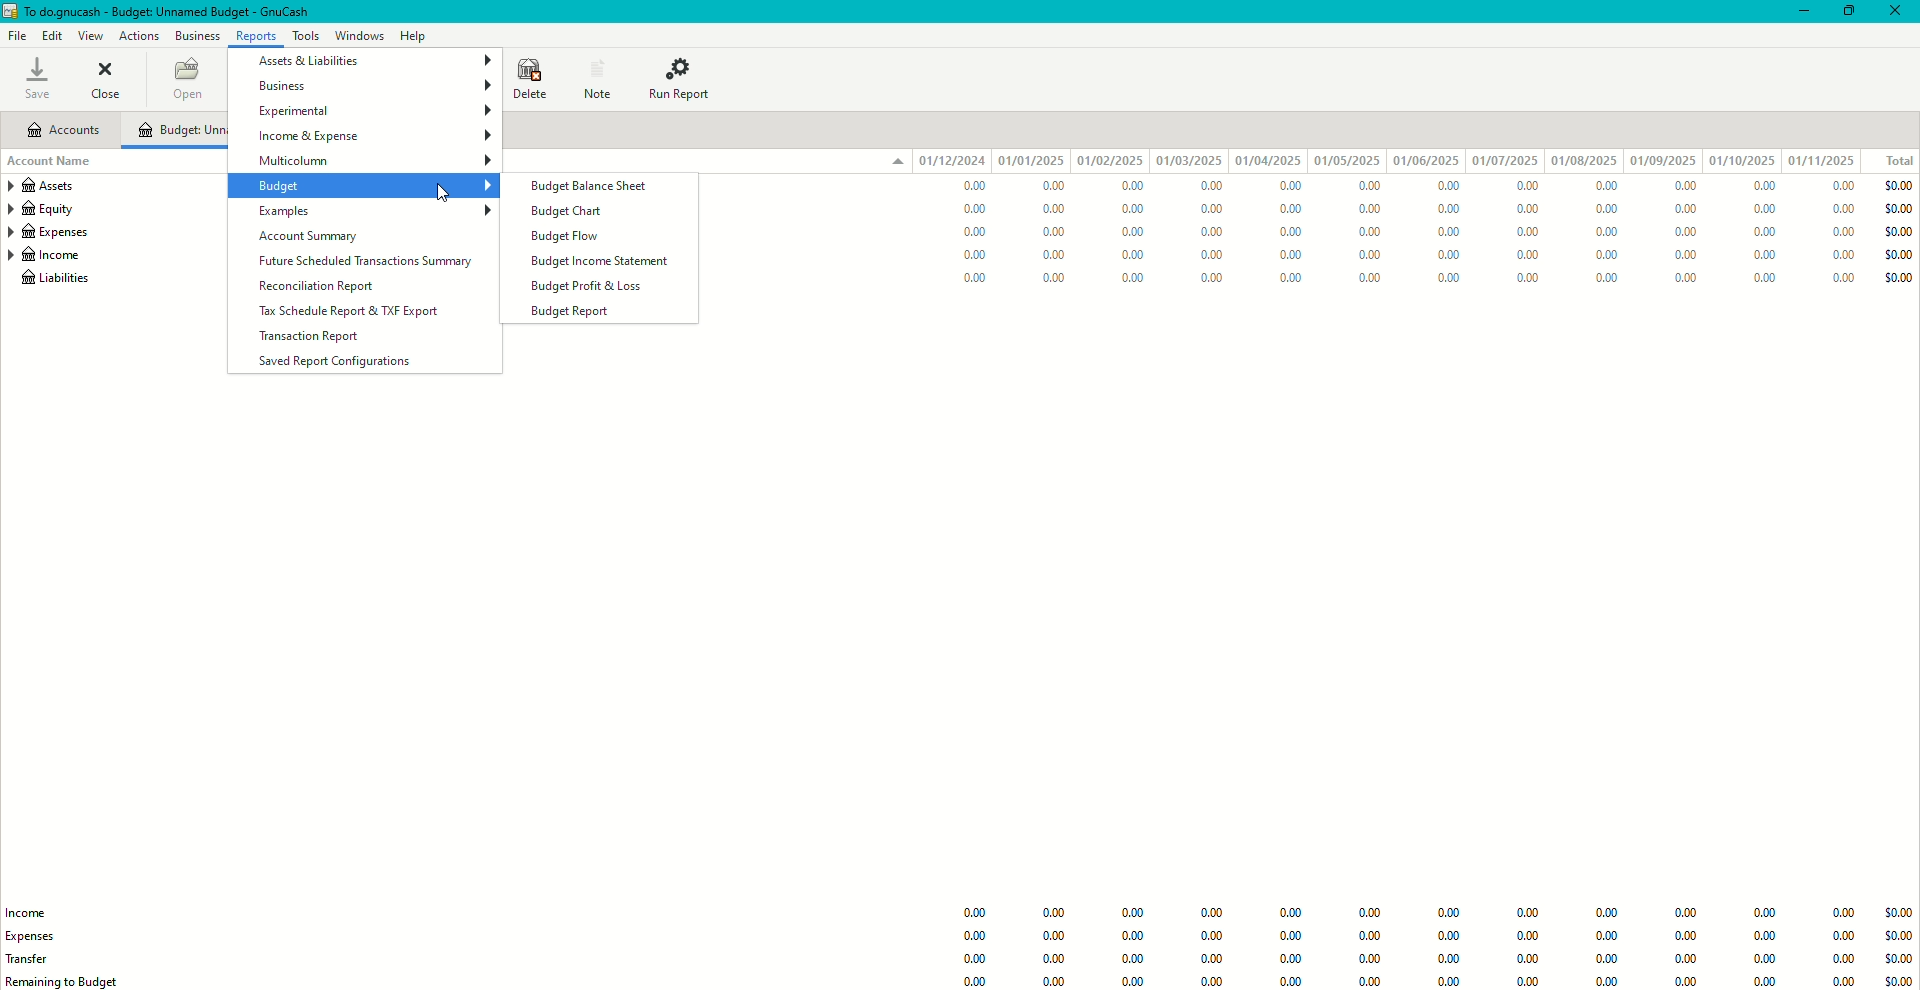  What do you see at coordinates (1844, 981) in the screenshot?
I see `0.00` at bounding box center [1844, 981].